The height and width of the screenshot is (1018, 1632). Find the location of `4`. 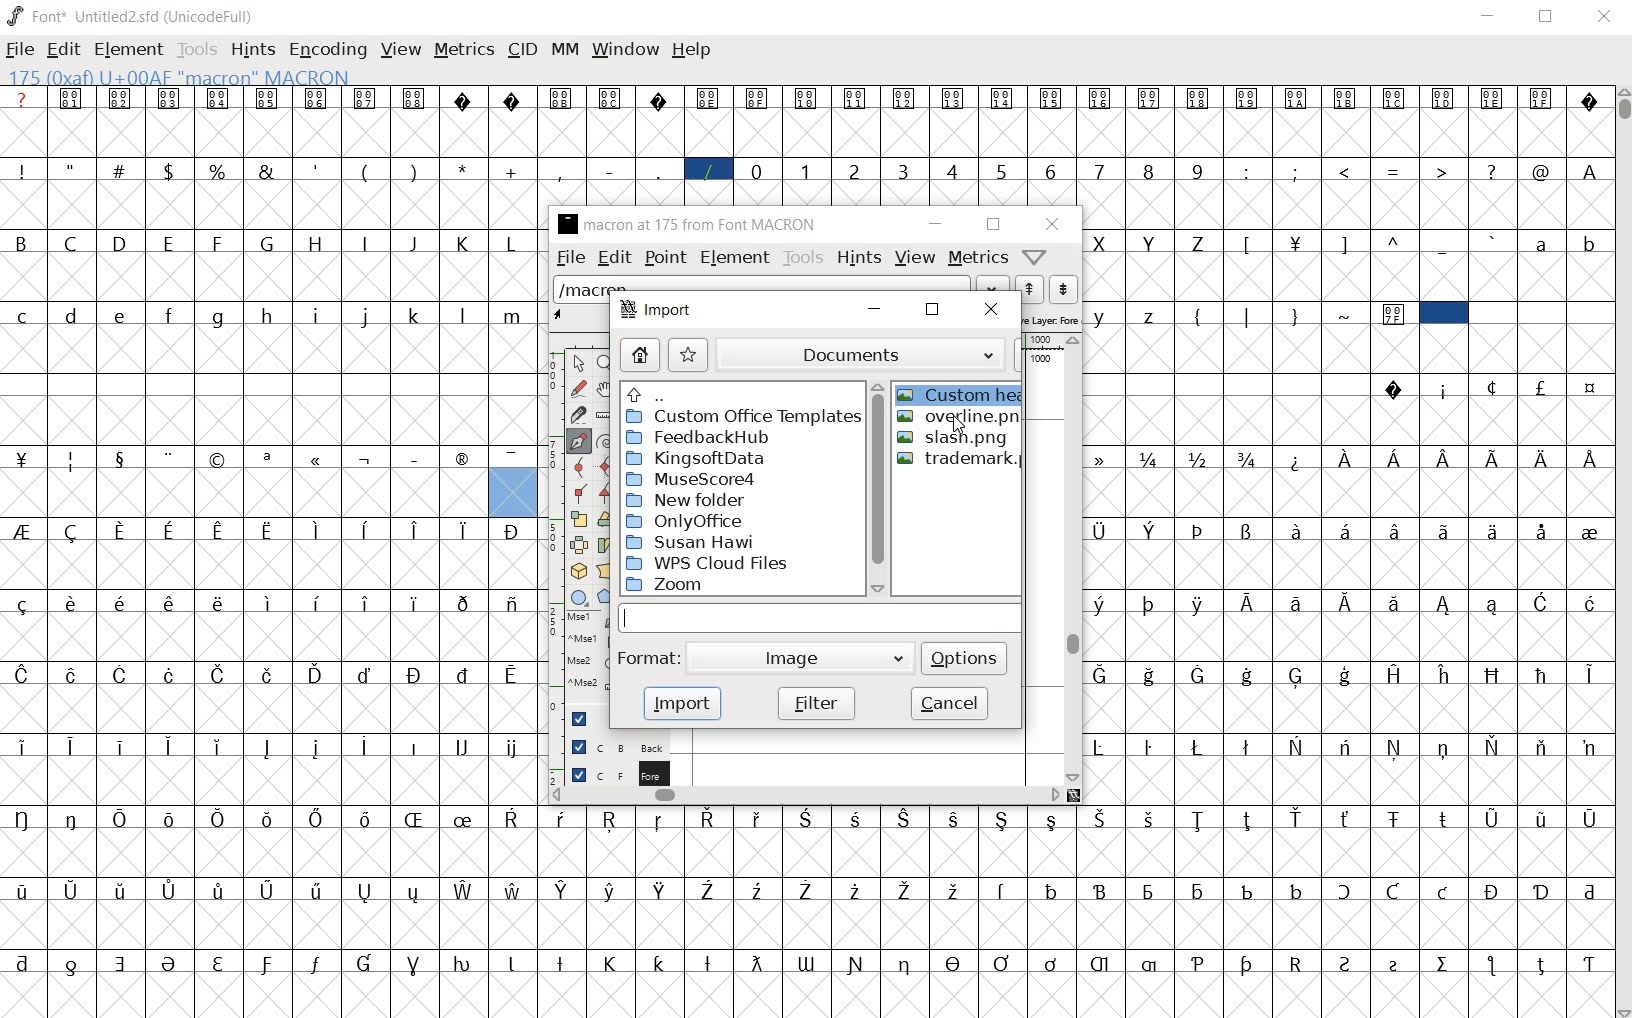

4 is located at coordinates (955, 172).